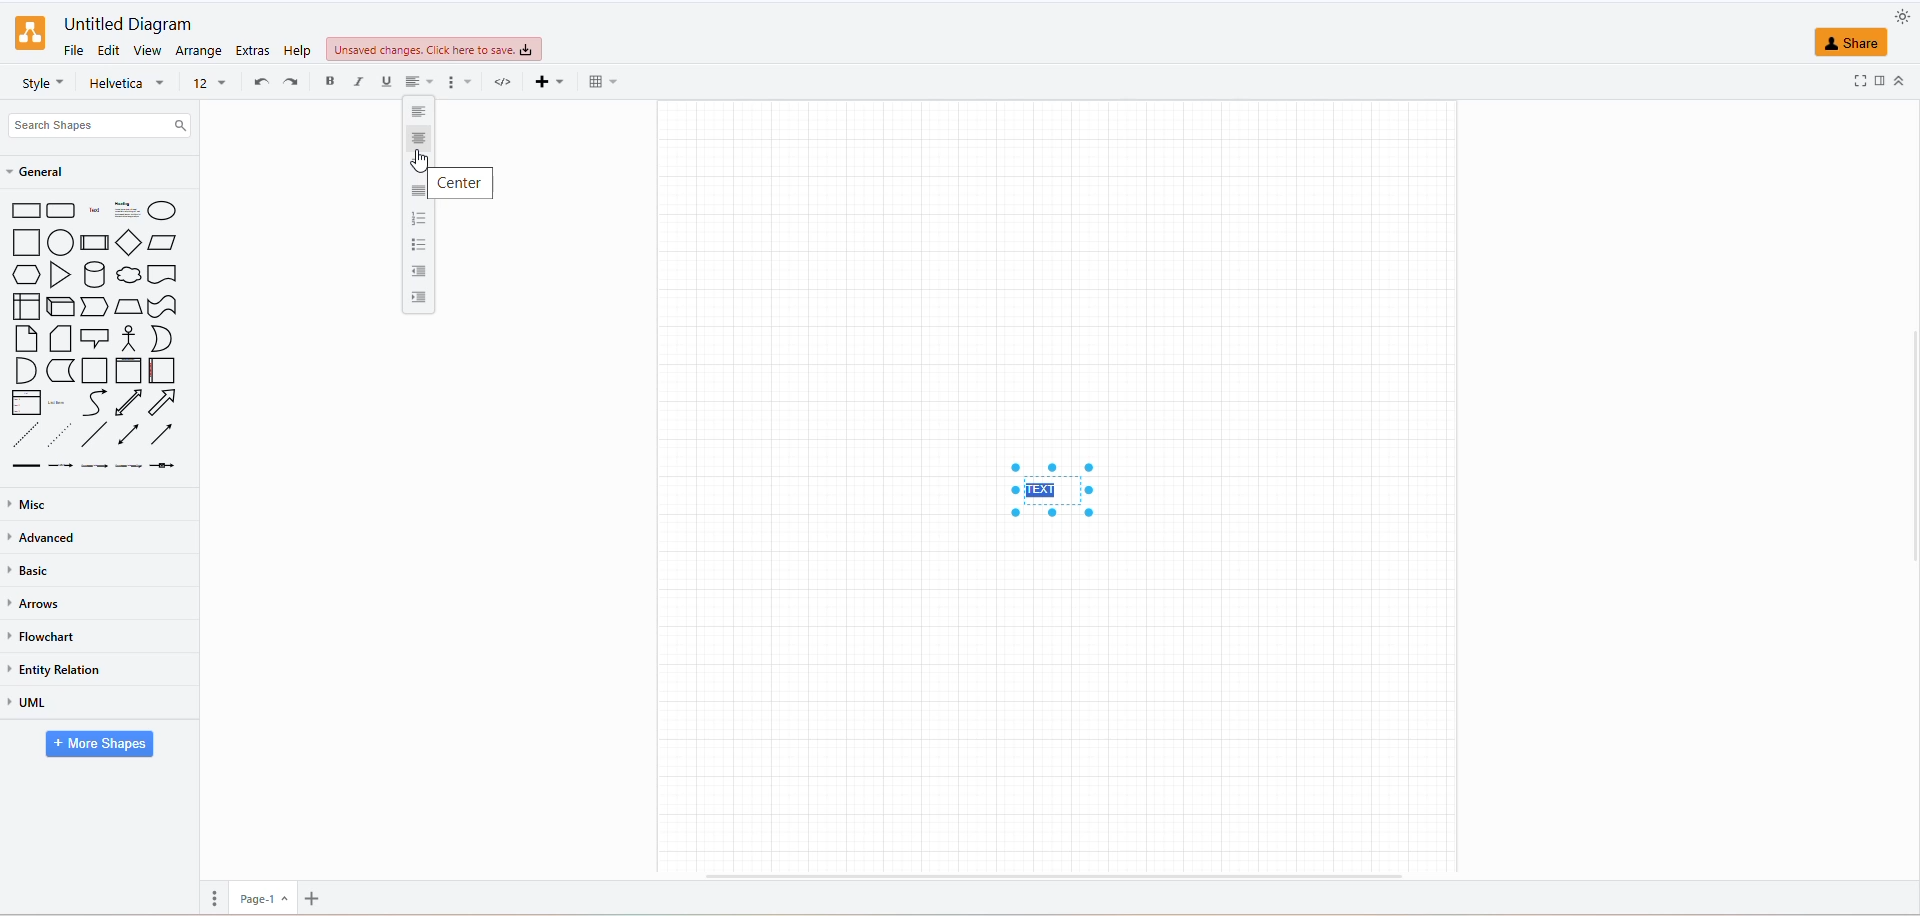  Describe the element at coordinates (1834, 42) in the screenshot. I see `share` at that location.